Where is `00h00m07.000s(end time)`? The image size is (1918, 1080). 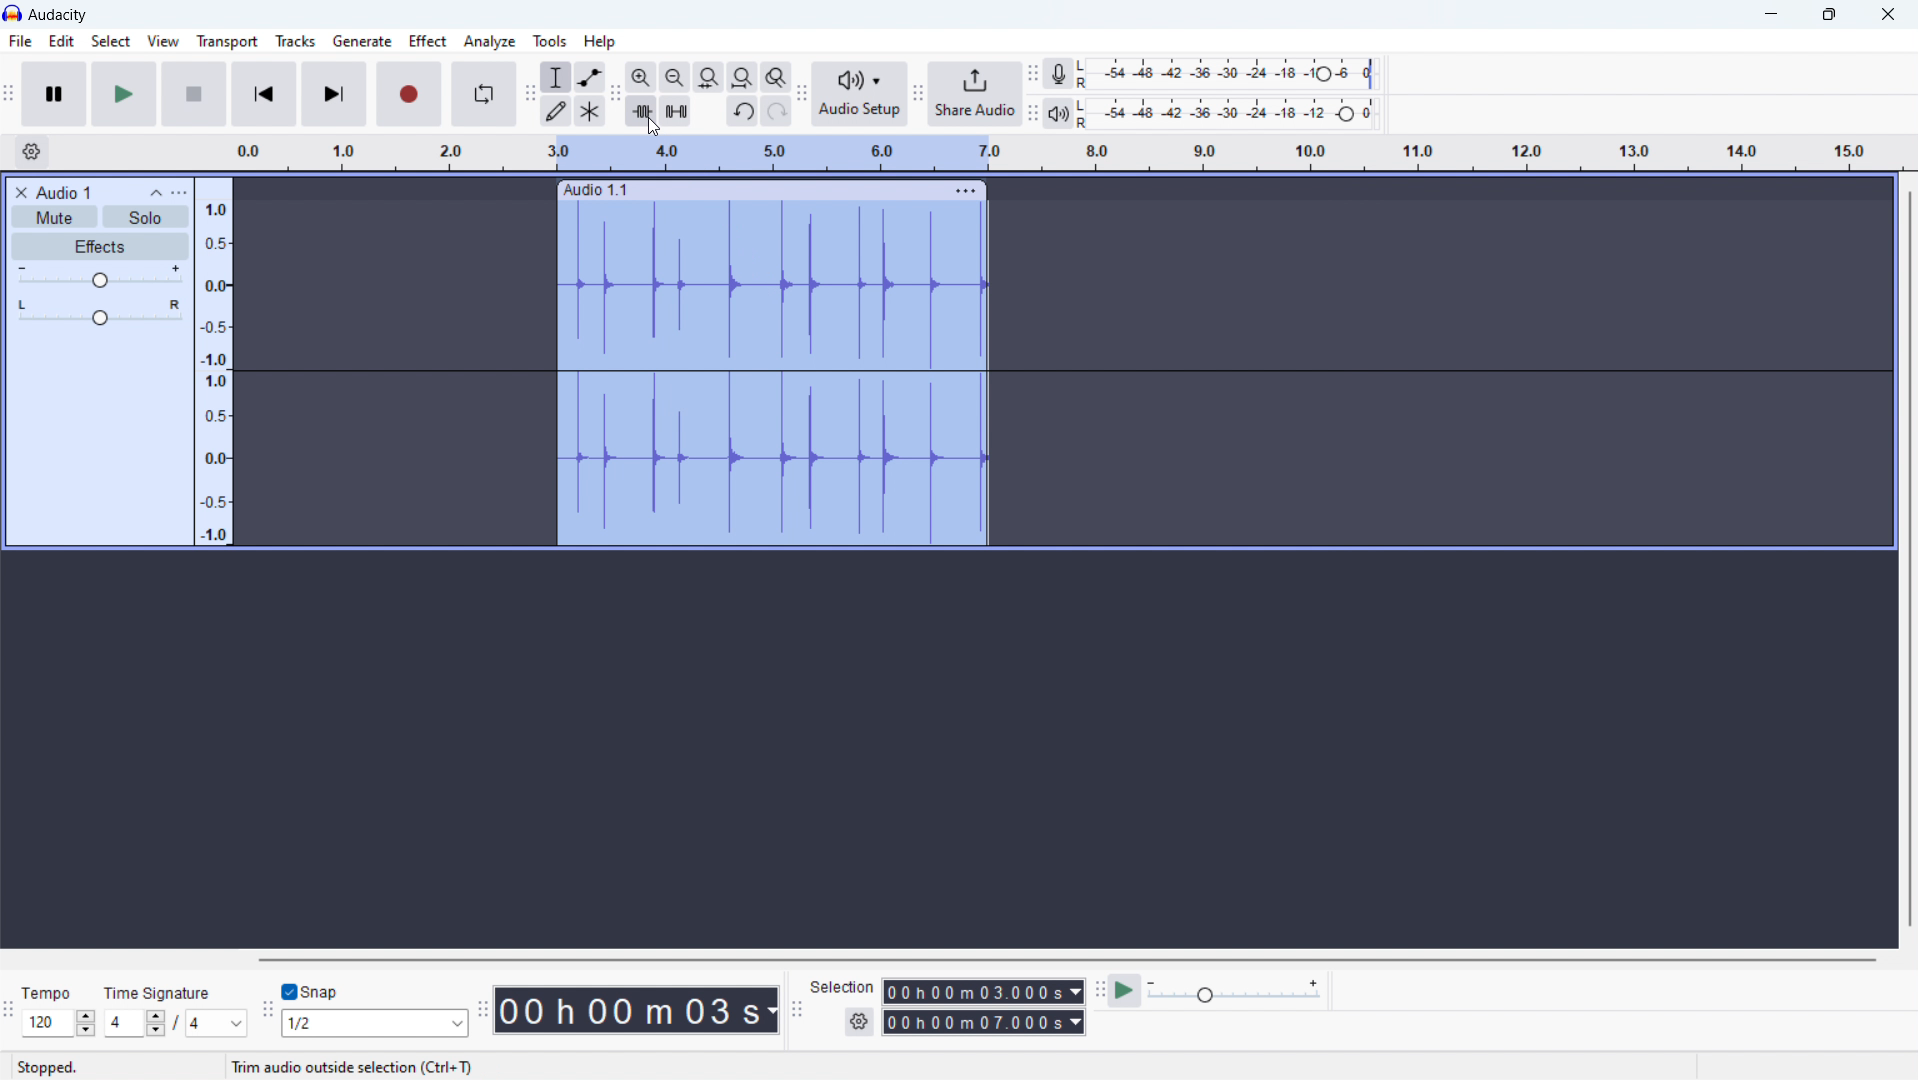 00h00m07.000s(end time) is located at coordinates (983, 1022).